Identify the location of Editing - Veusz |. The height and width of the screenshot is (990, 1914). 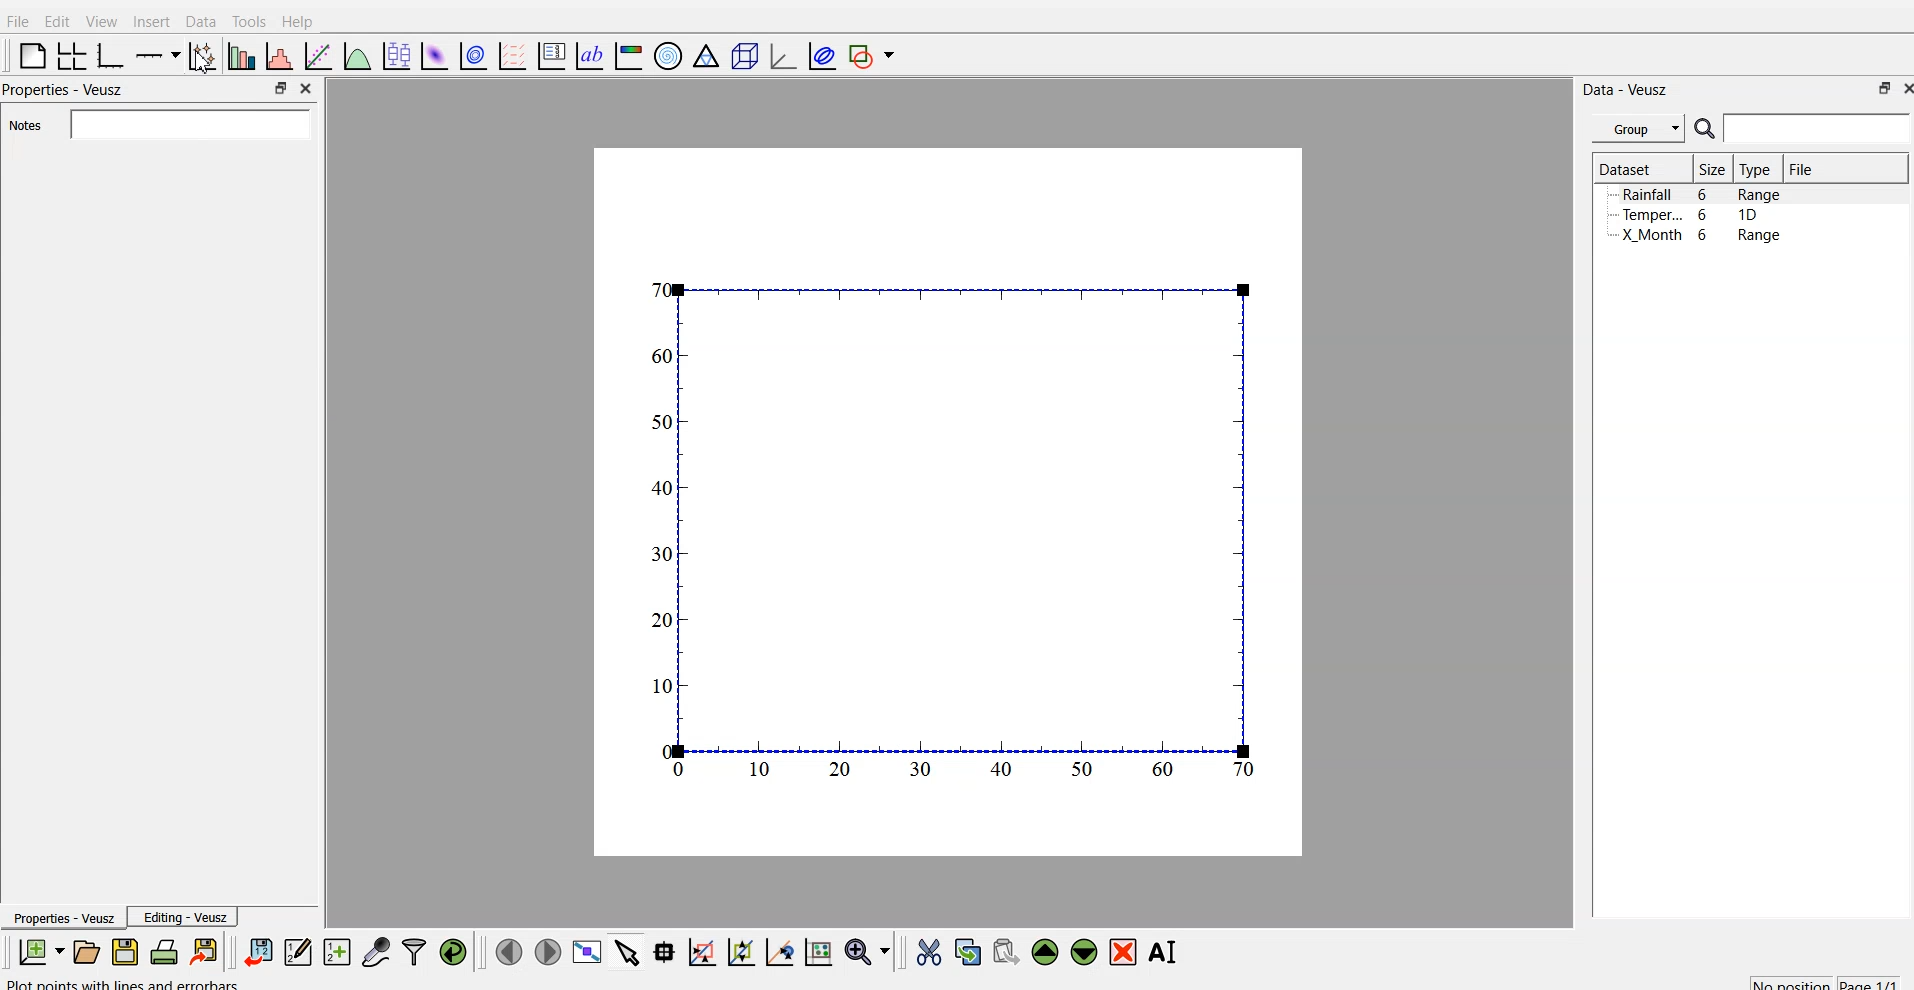
(187, 917).